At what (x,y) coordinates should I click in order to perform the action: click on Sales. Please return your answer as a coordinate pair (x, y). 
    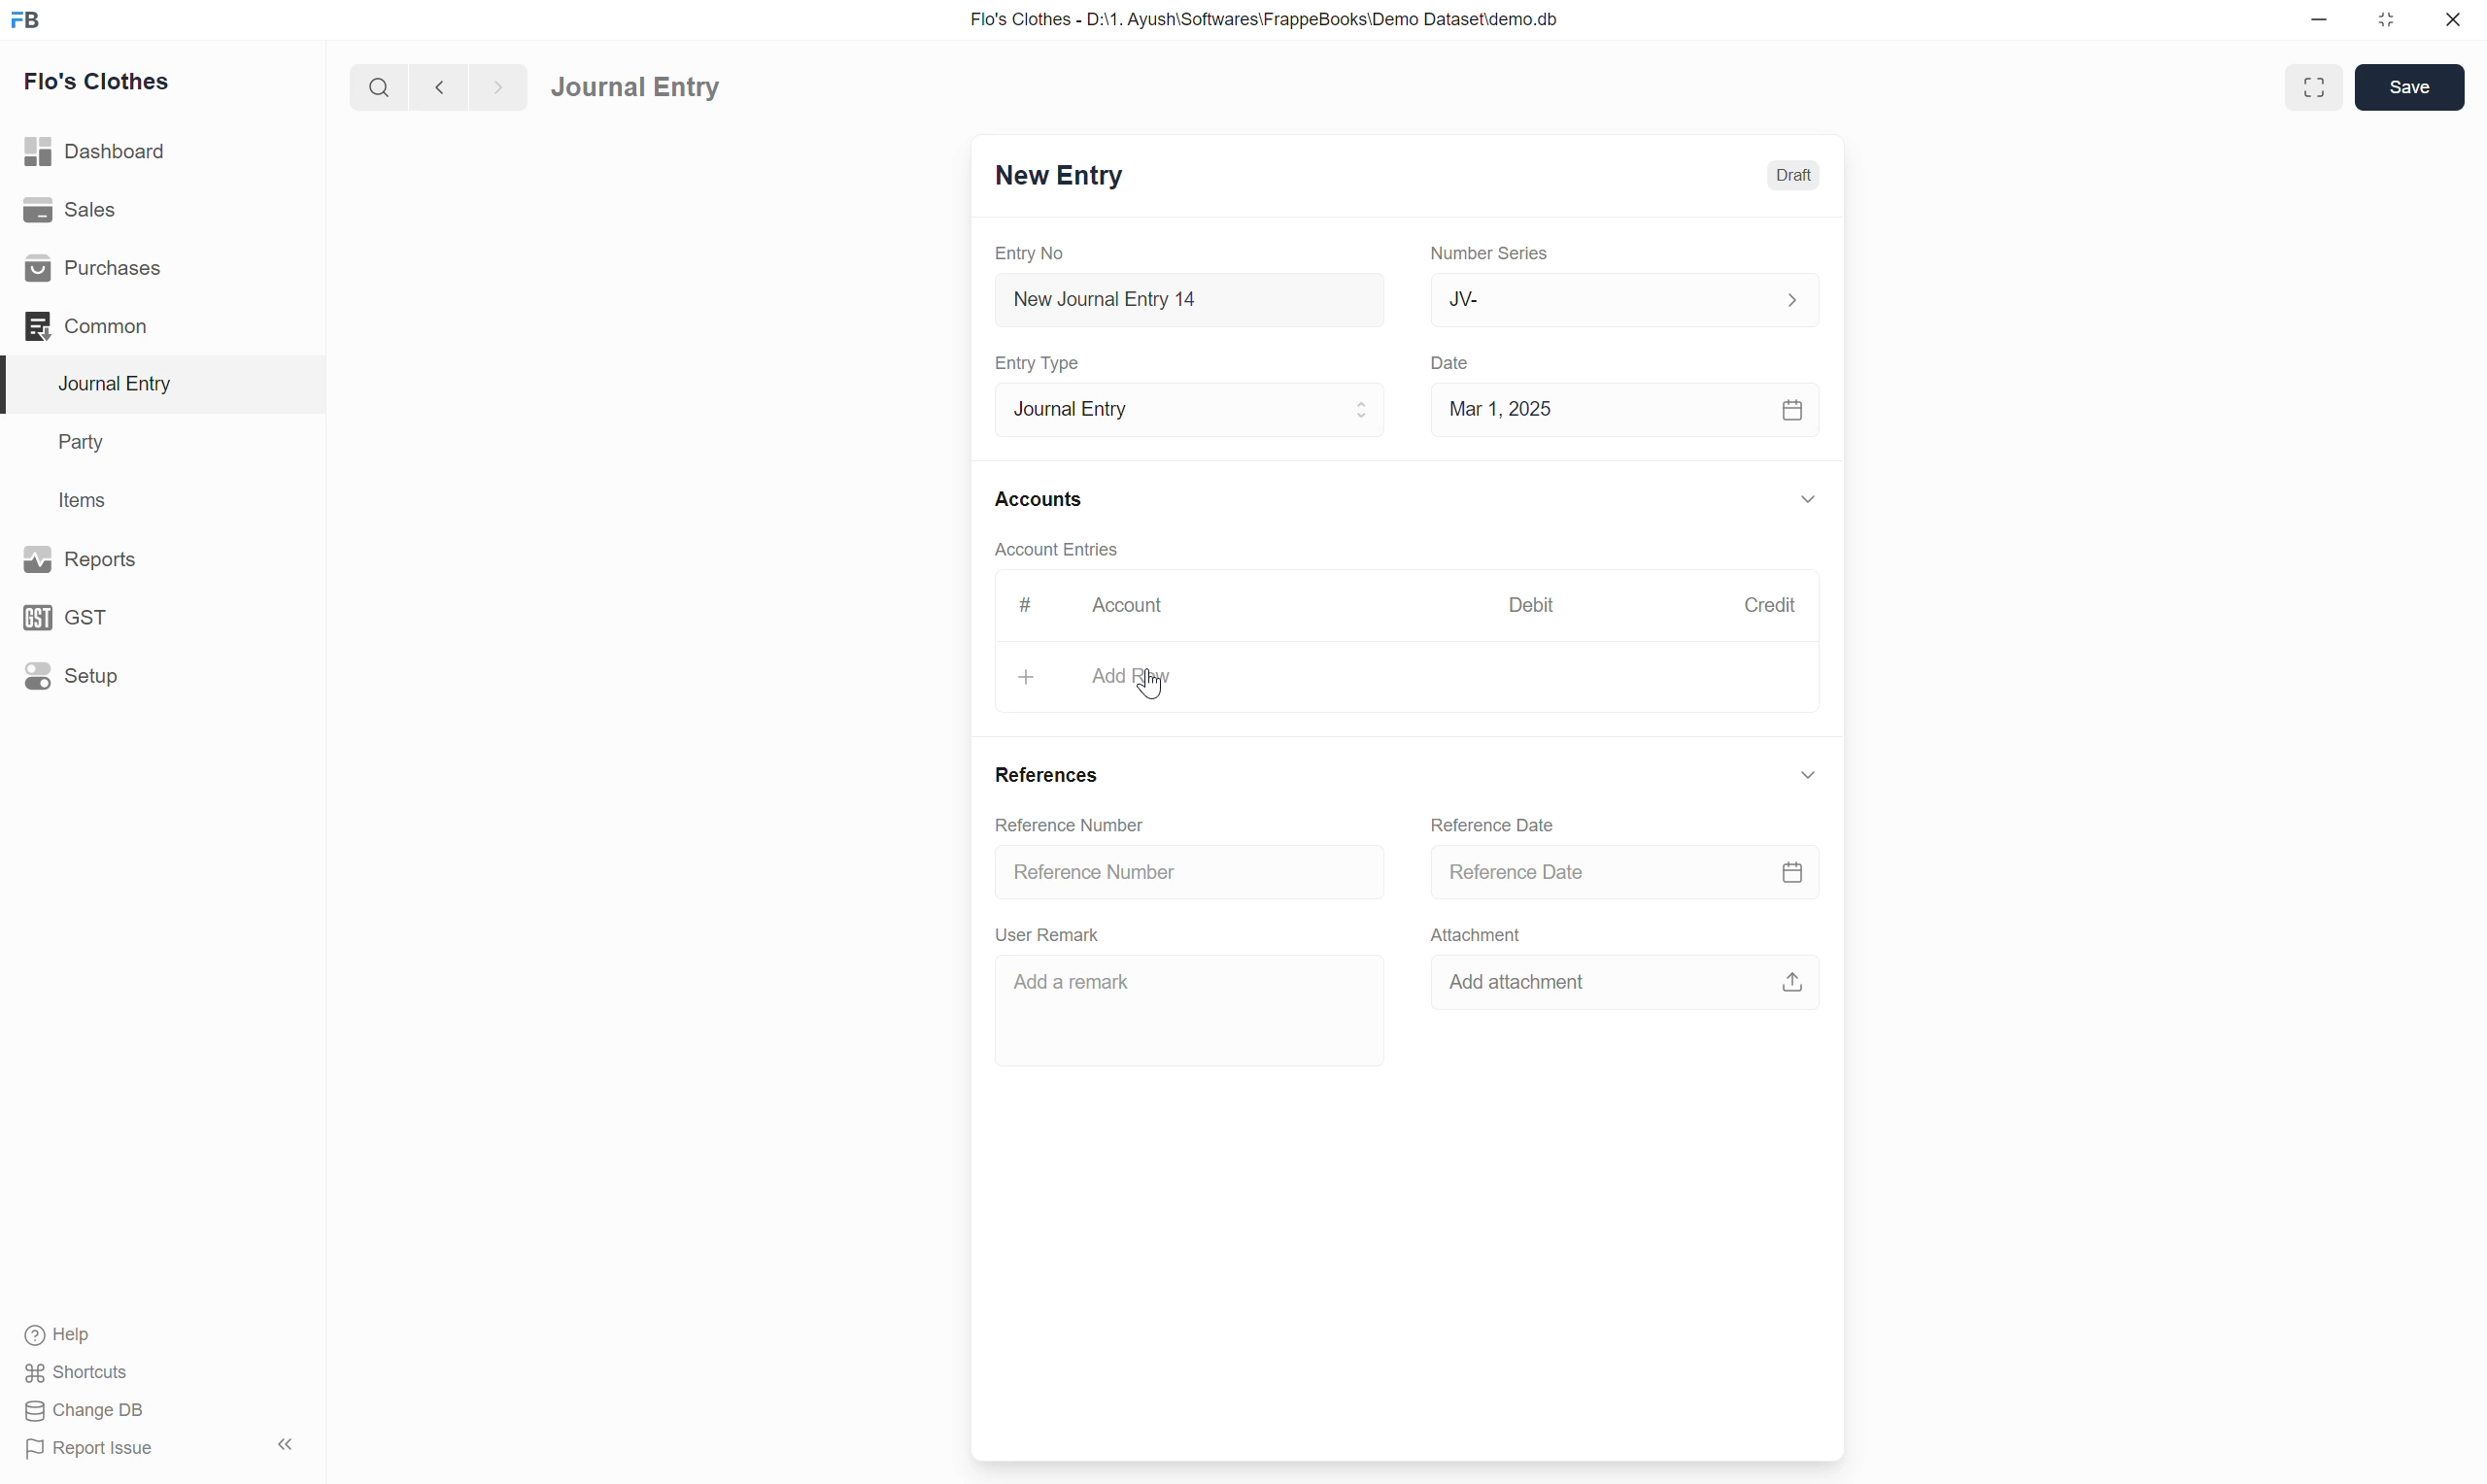
    Looking at the image, I should click on (69, 207).